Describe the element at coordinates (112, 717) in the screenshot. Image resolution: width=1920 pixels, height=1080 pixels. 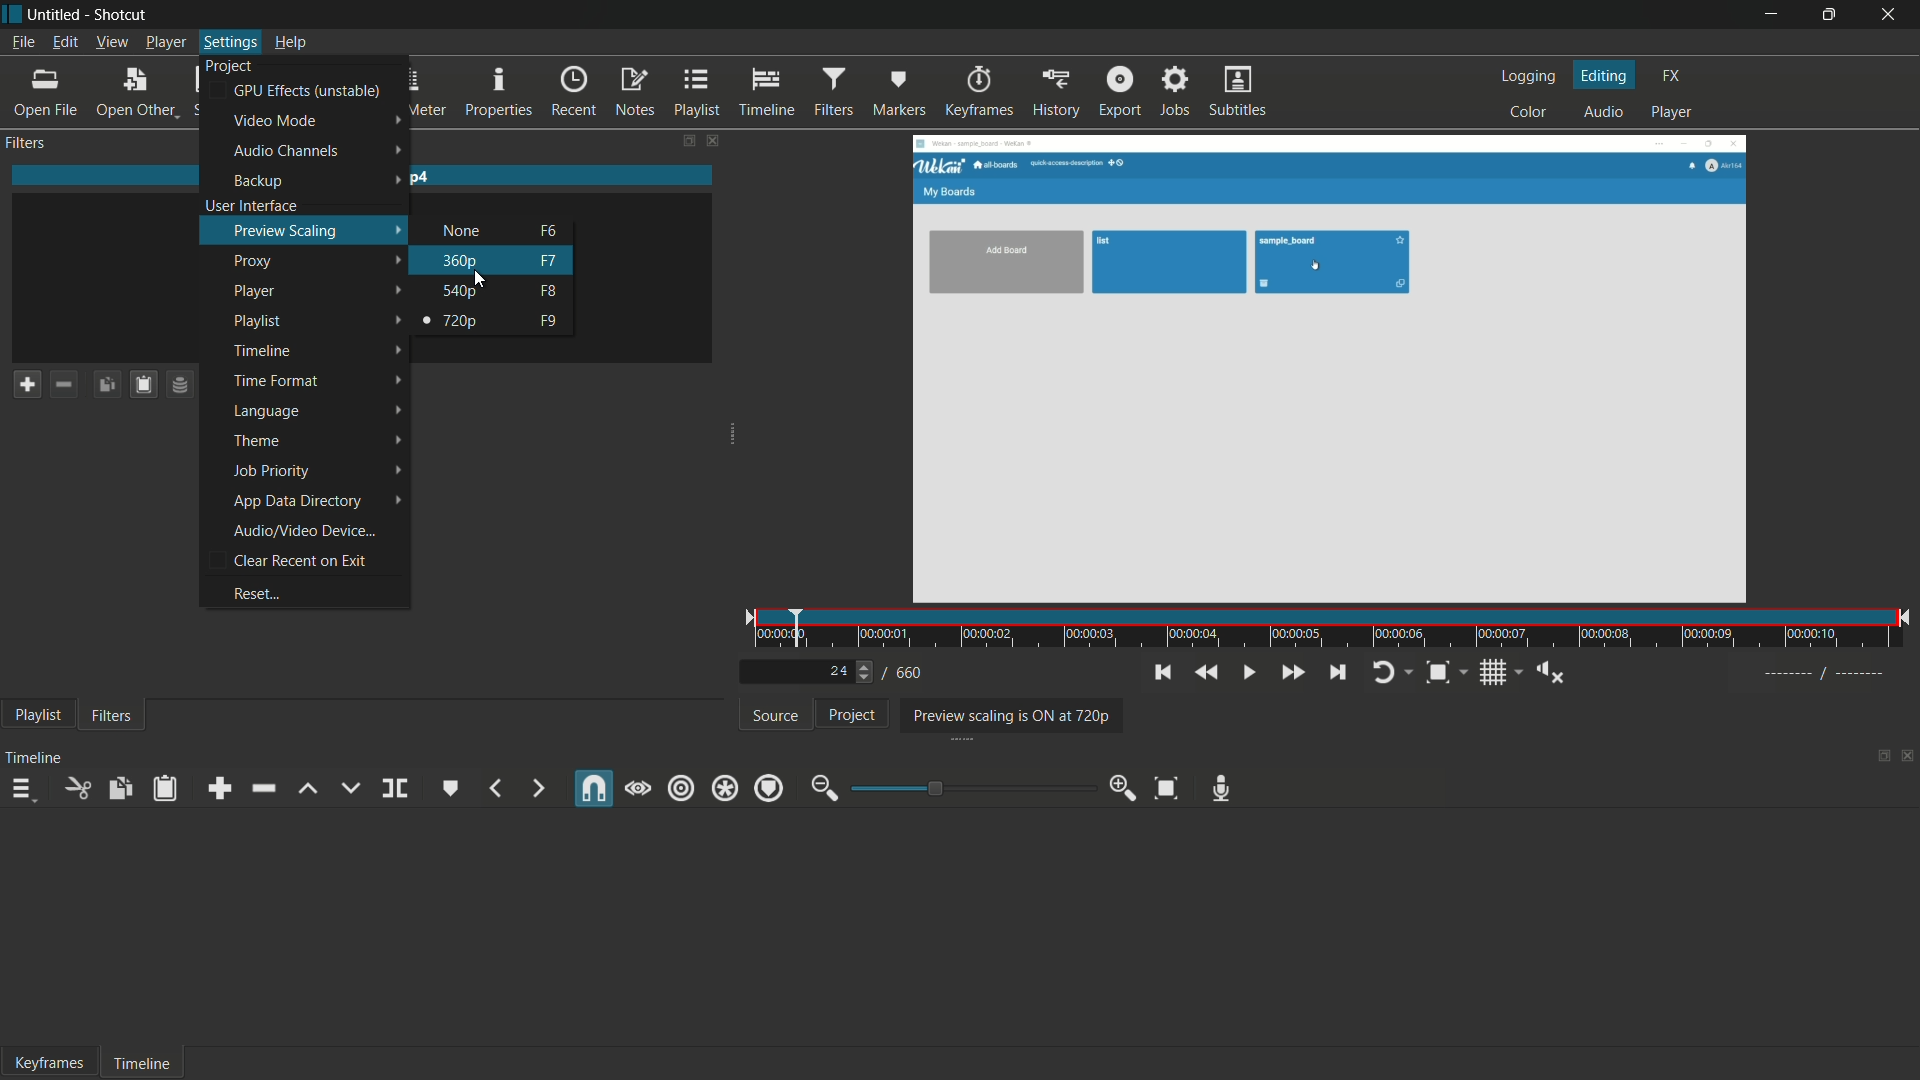
I see `filters` at that location.